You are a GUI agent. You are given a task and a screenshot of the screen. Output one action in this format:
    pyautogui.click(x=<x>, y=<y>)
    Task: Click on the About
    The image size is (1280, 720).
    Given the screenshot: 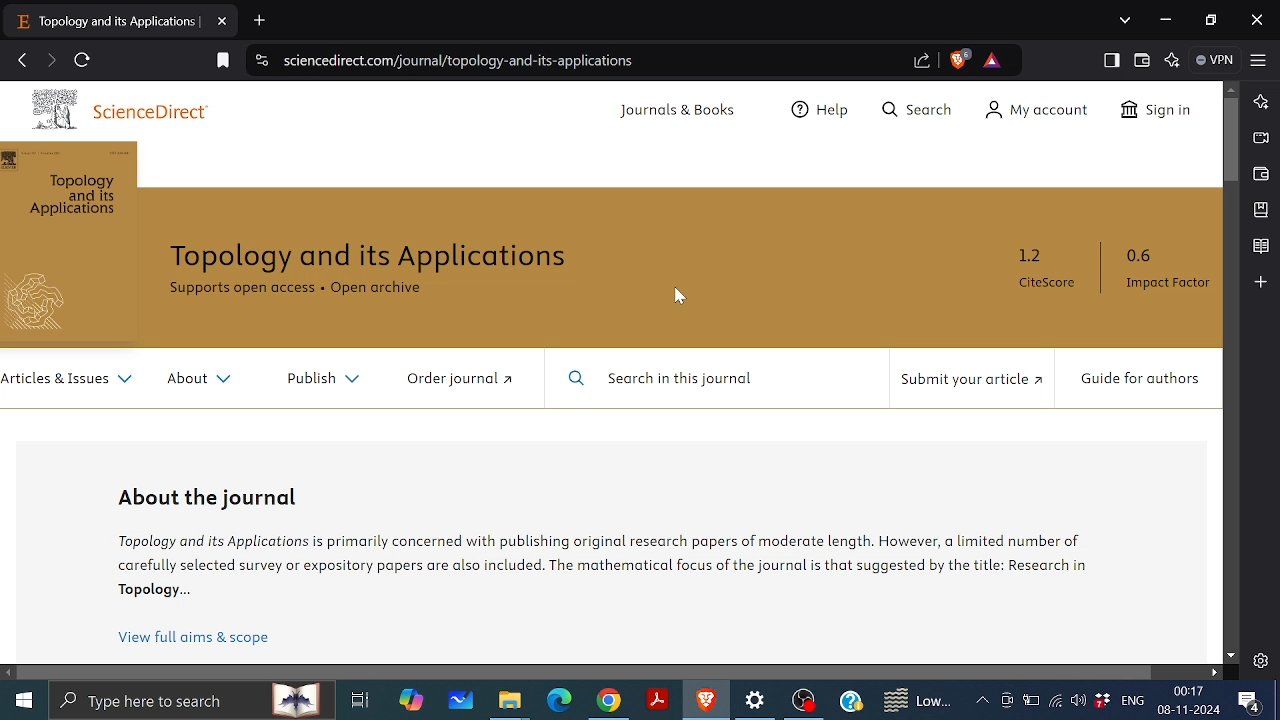 What is the action you would take?
    pyautogui.click(x=205, y=377)
    